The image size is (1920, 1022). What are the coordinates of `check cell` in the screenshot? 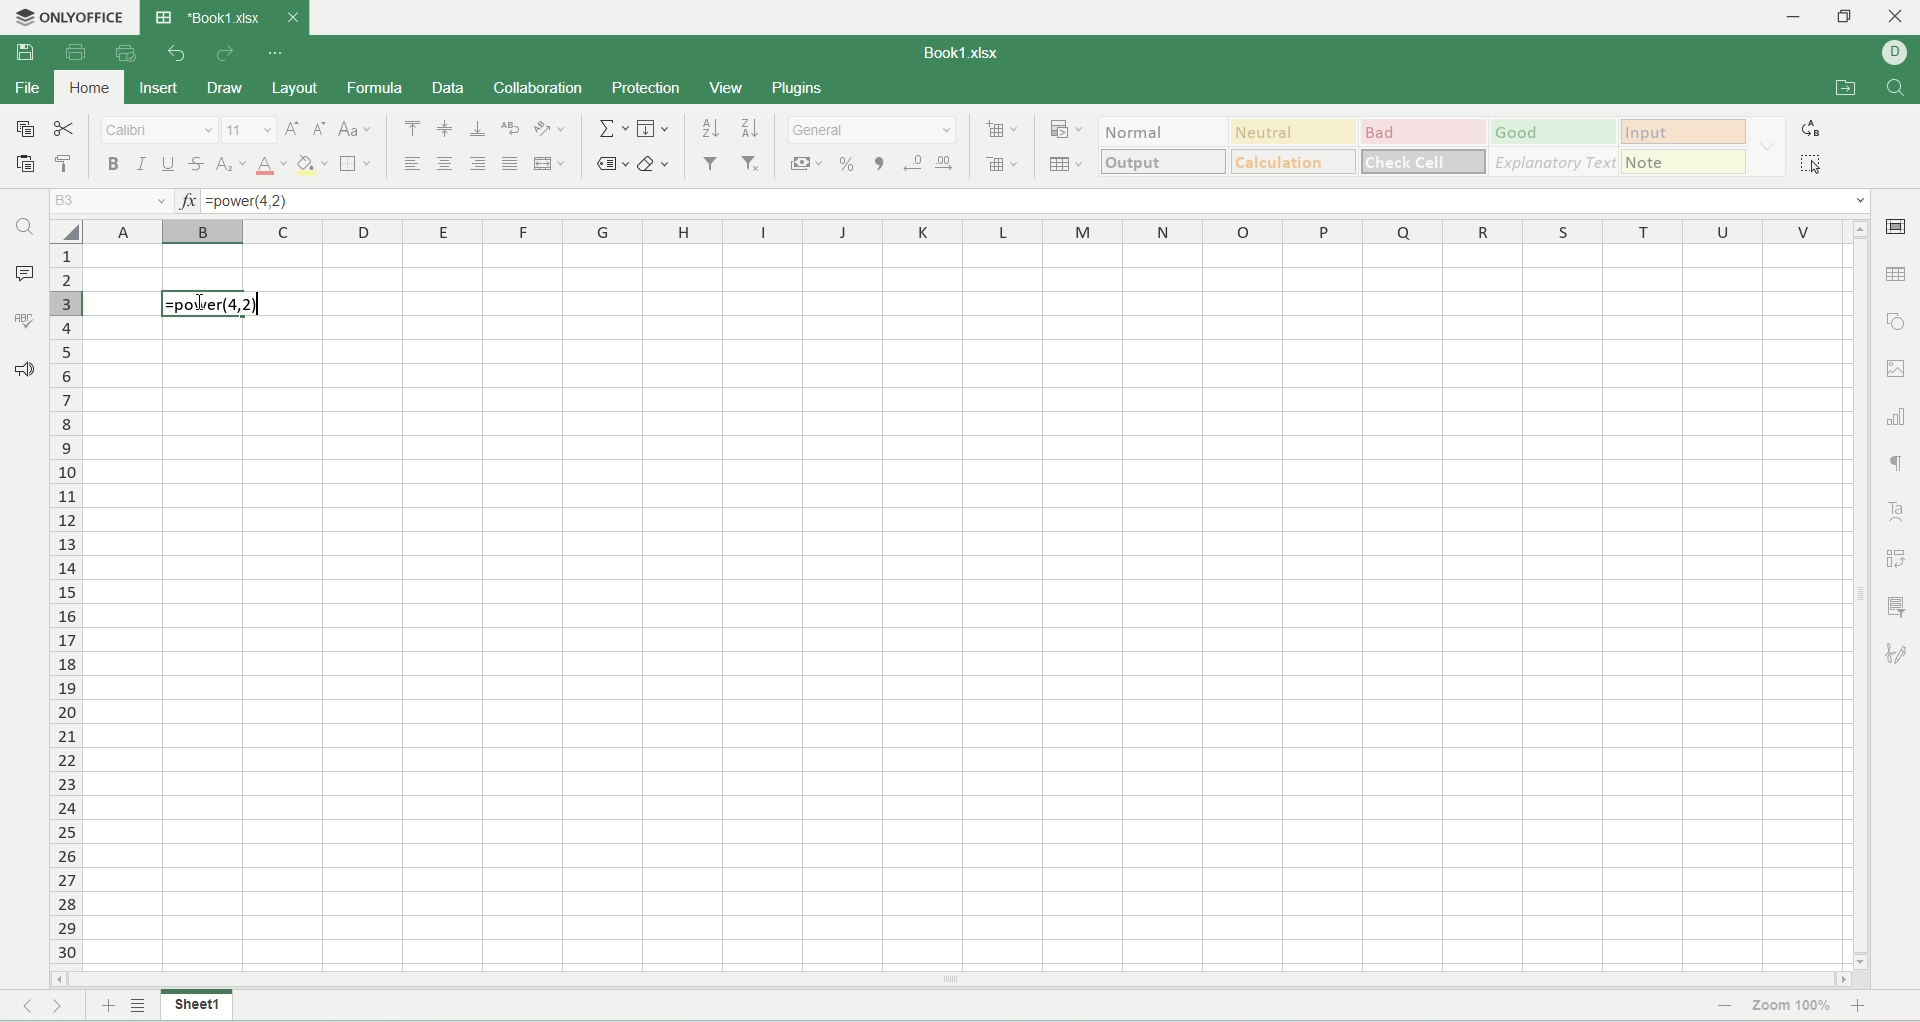 It's located at (1424, 161).